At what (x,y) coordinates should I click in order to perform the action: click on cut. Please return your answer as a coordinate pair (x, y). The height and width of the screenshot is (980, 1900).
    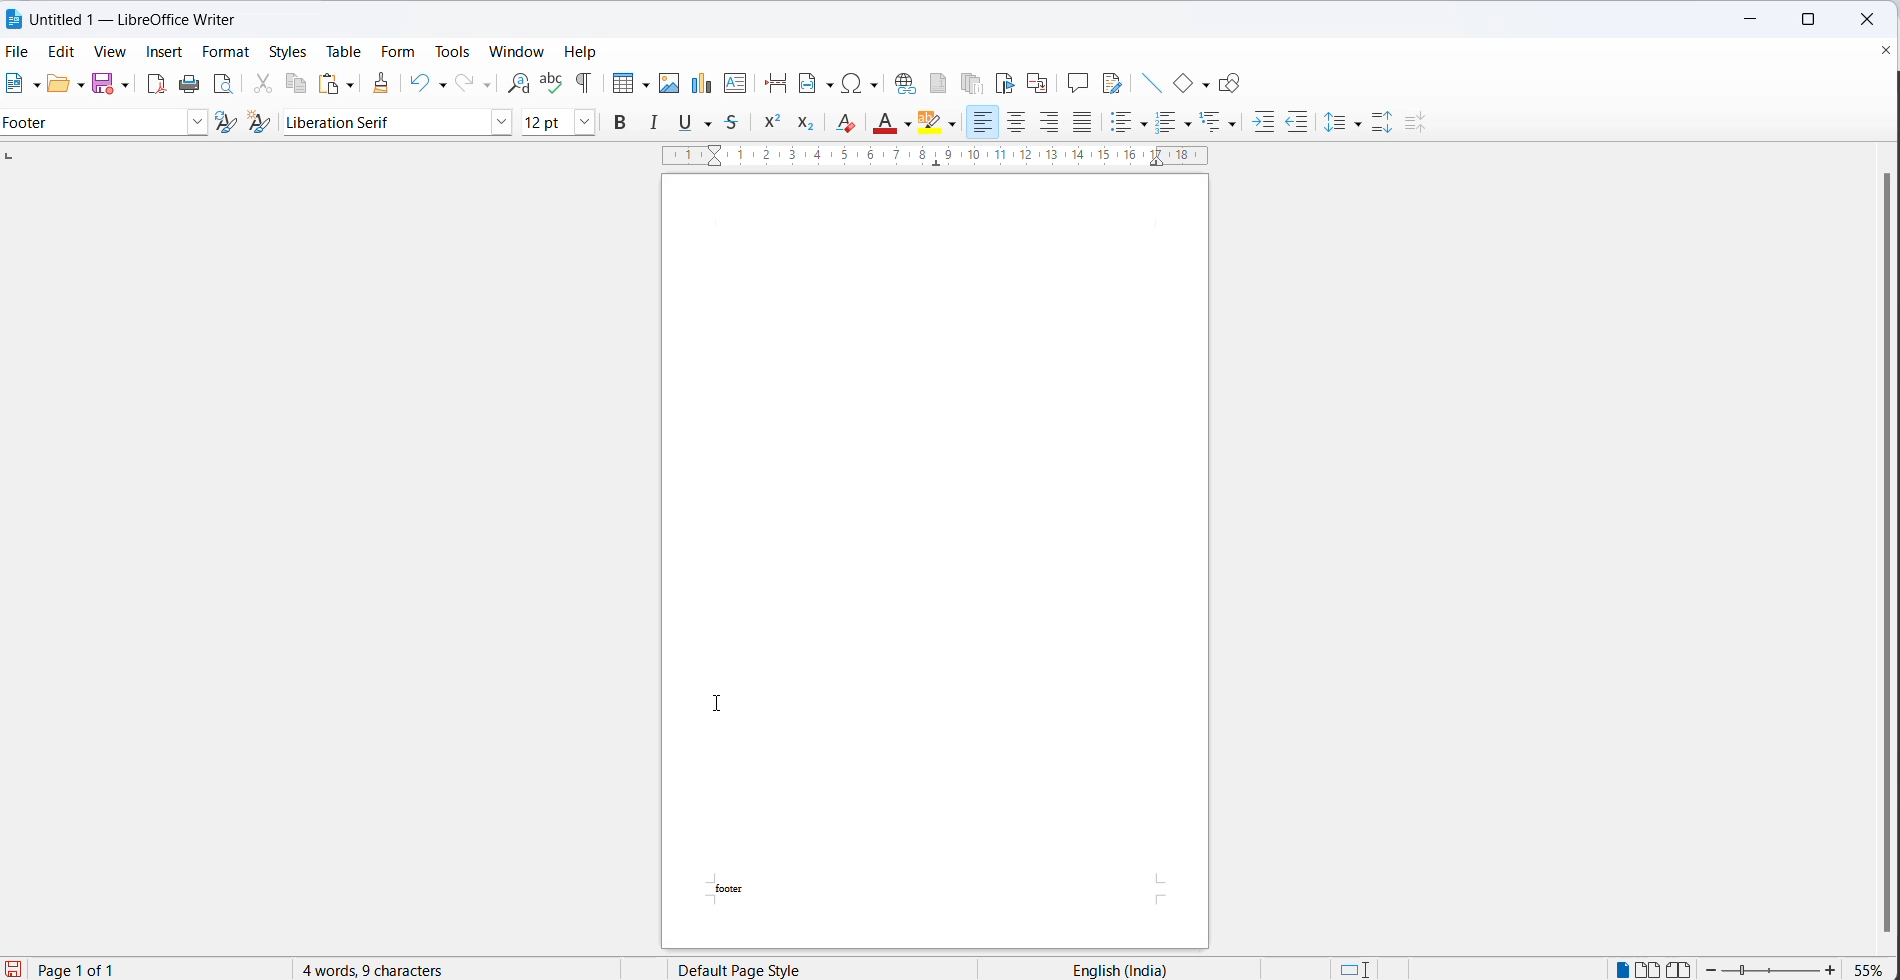
    Looking at the image, I should click on (265, 87).